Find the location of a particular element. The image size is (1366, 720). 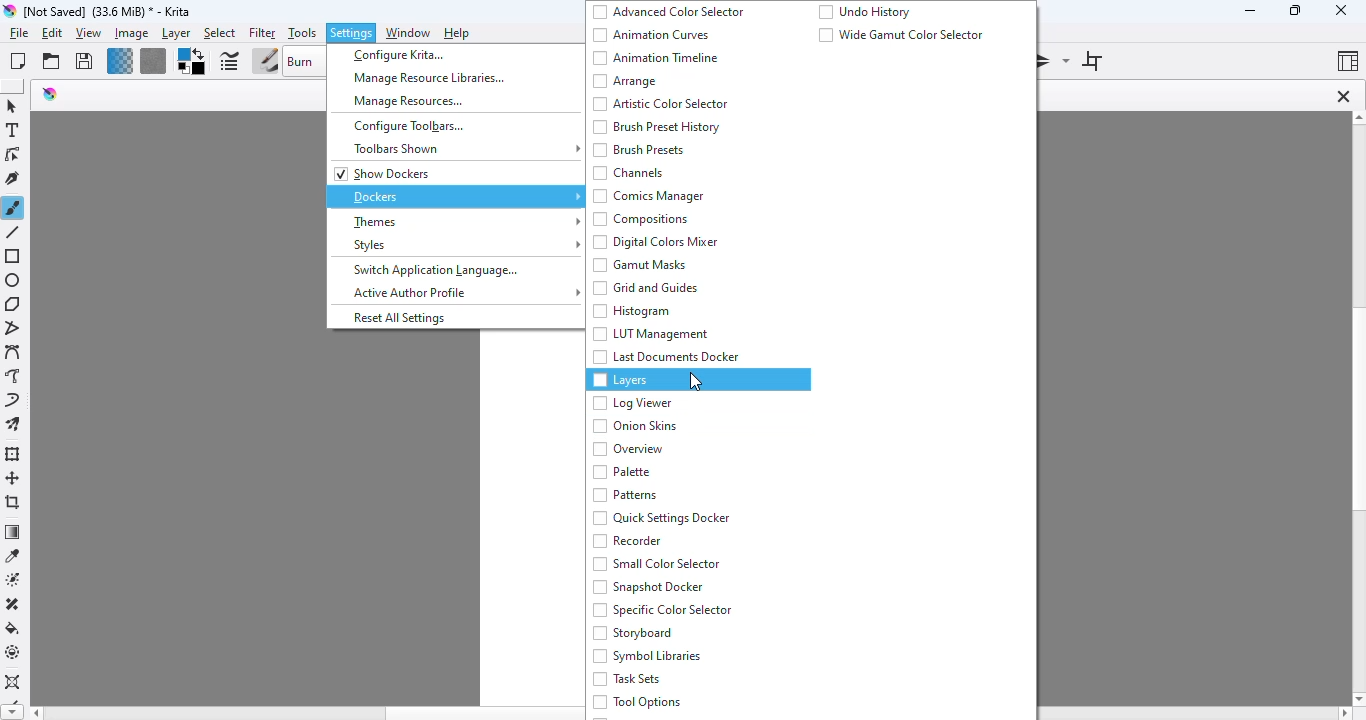

select is located at coordinates (219, 34).